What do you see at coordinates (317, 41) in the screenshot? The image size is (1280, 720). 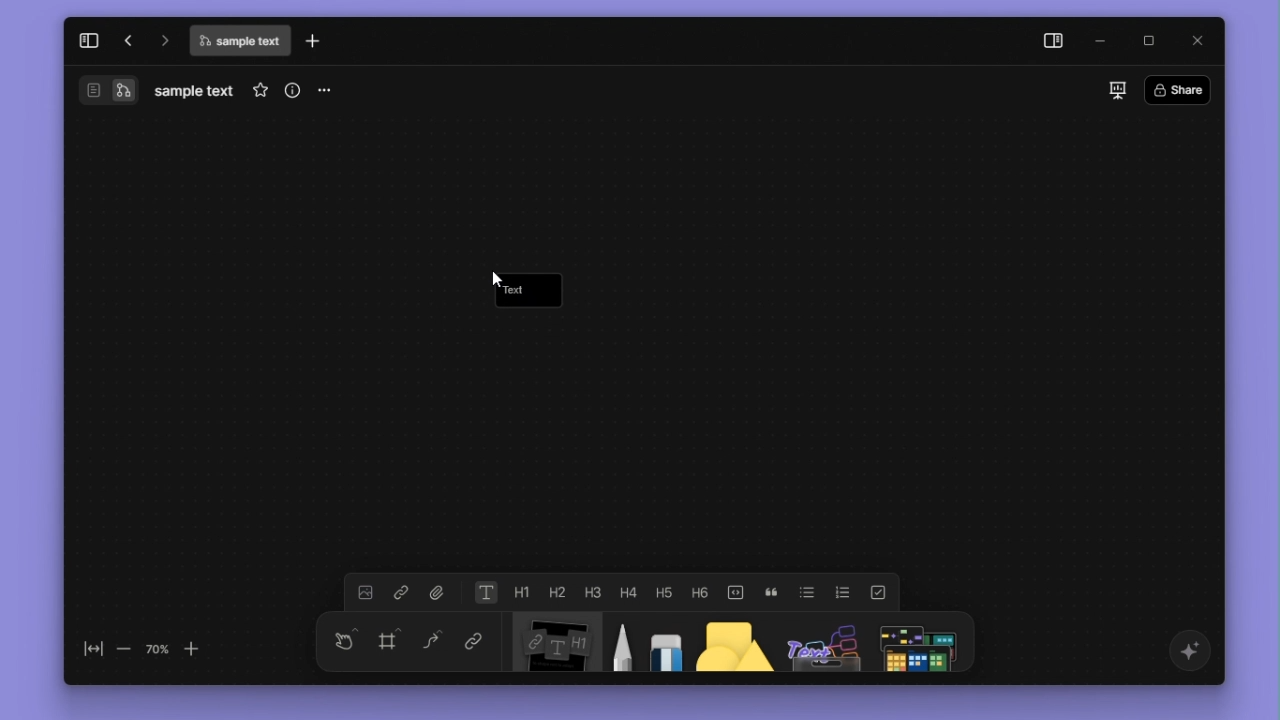 I see `new tab` at bounding box center [317, 41].